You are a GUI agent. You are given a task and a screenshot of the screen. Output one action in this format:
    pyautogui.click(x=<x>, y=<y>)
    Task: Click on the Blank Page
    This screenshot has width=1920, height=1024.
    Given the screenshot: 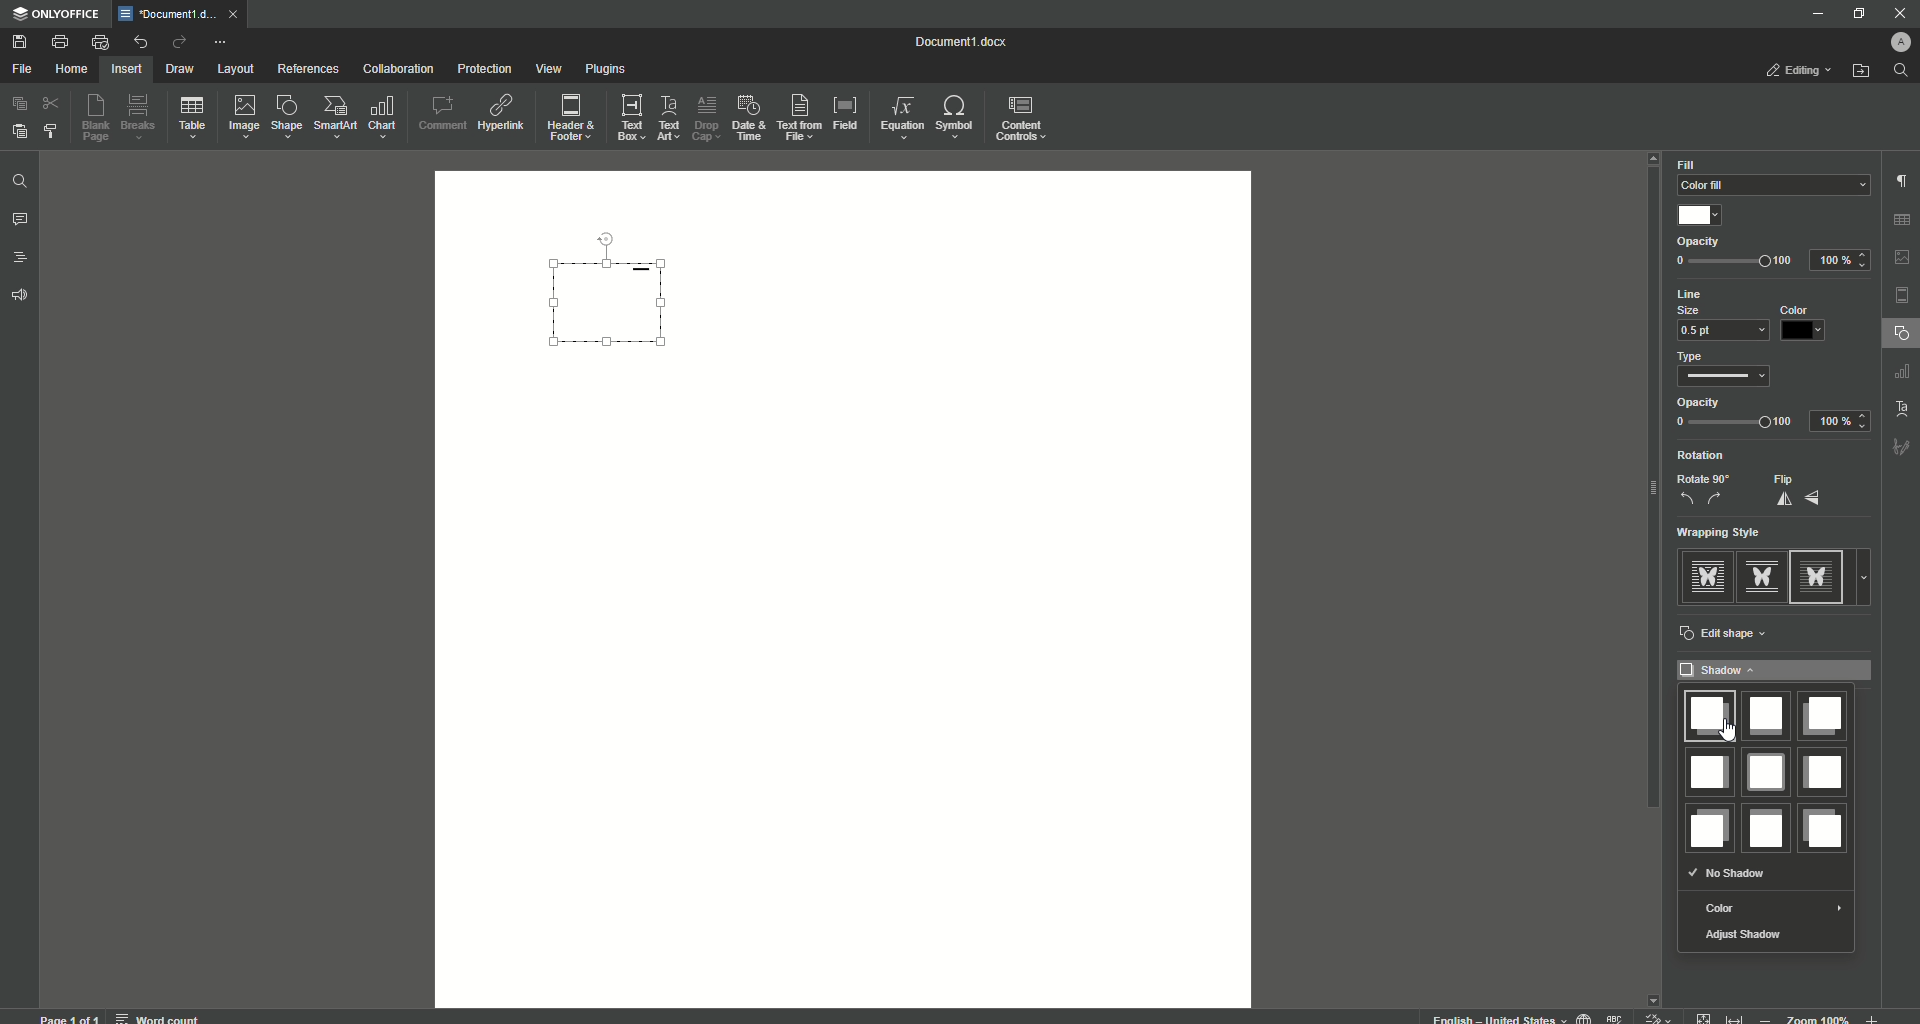 What is the action you would take?
    pyautogui.click(x=97, y=117)
    